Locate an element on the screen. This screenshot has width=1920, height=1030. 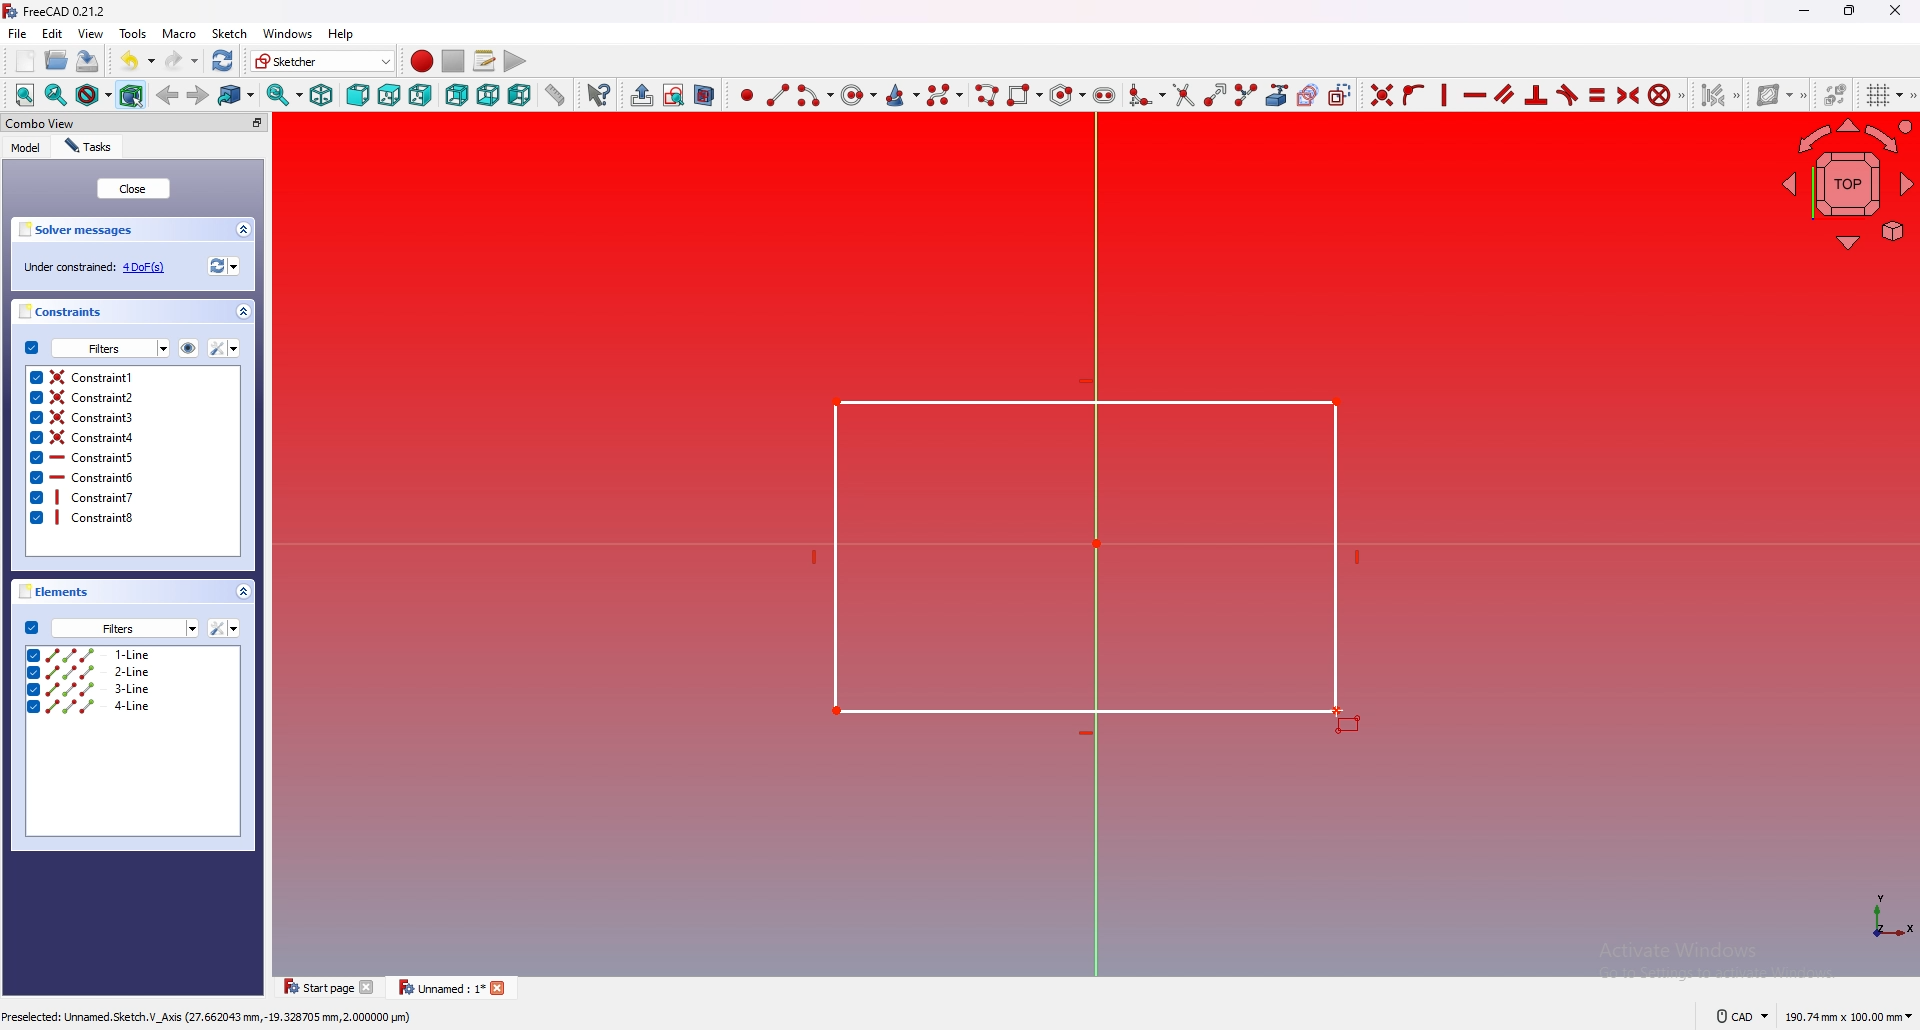
collapse is located at coordinates (243, 230).